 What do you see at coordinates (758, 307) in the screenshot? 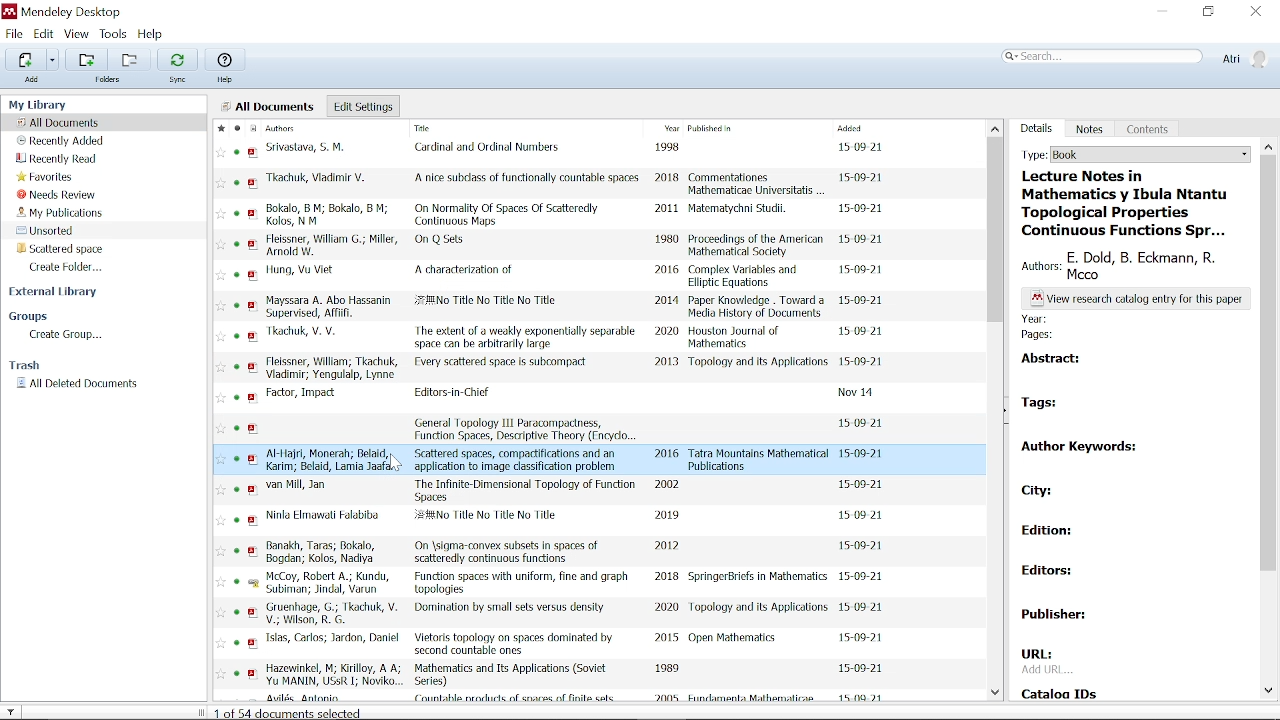
I see `Paper Knowledge . Toward a
Media History of Documents.` at bounding box center [758, 307].